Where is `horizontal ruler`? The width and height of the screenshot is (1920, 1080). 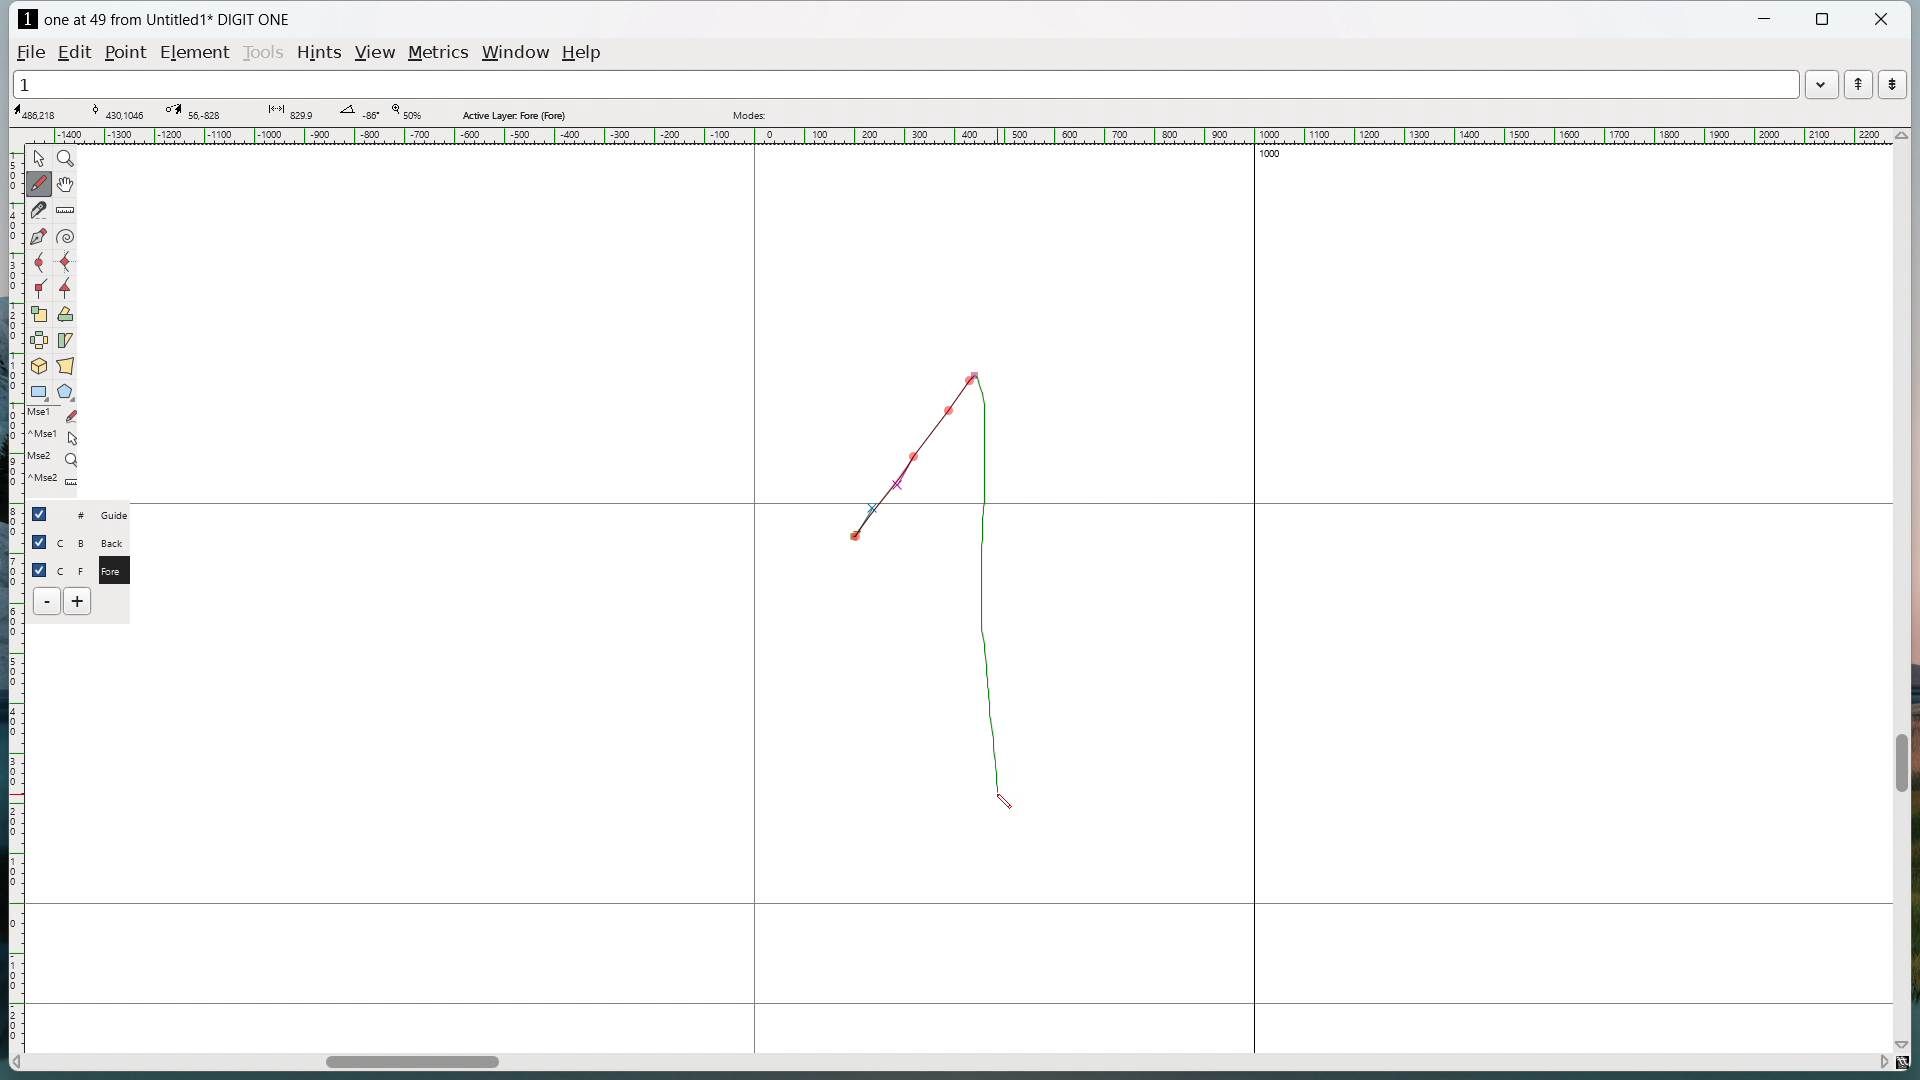
horizontal ruler is located at coordinates (956, 136).